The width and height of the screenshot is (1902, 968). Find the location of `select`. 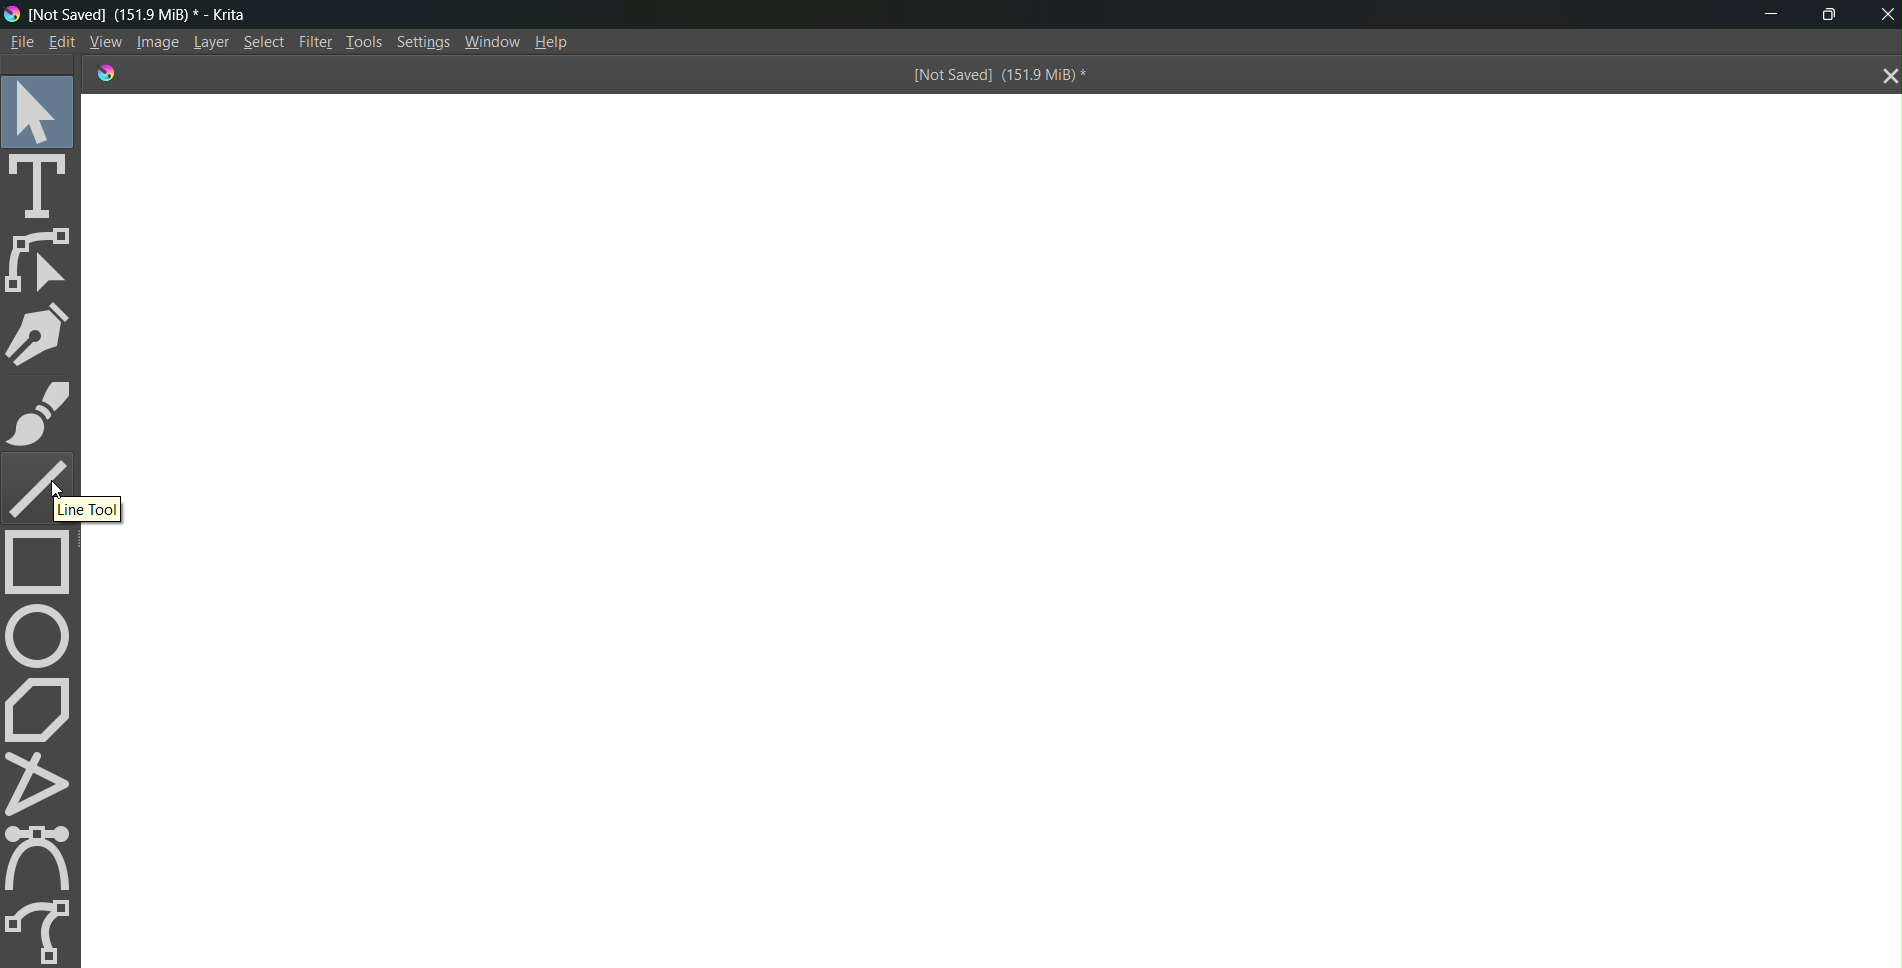

select is located at coordinates (43, 110).